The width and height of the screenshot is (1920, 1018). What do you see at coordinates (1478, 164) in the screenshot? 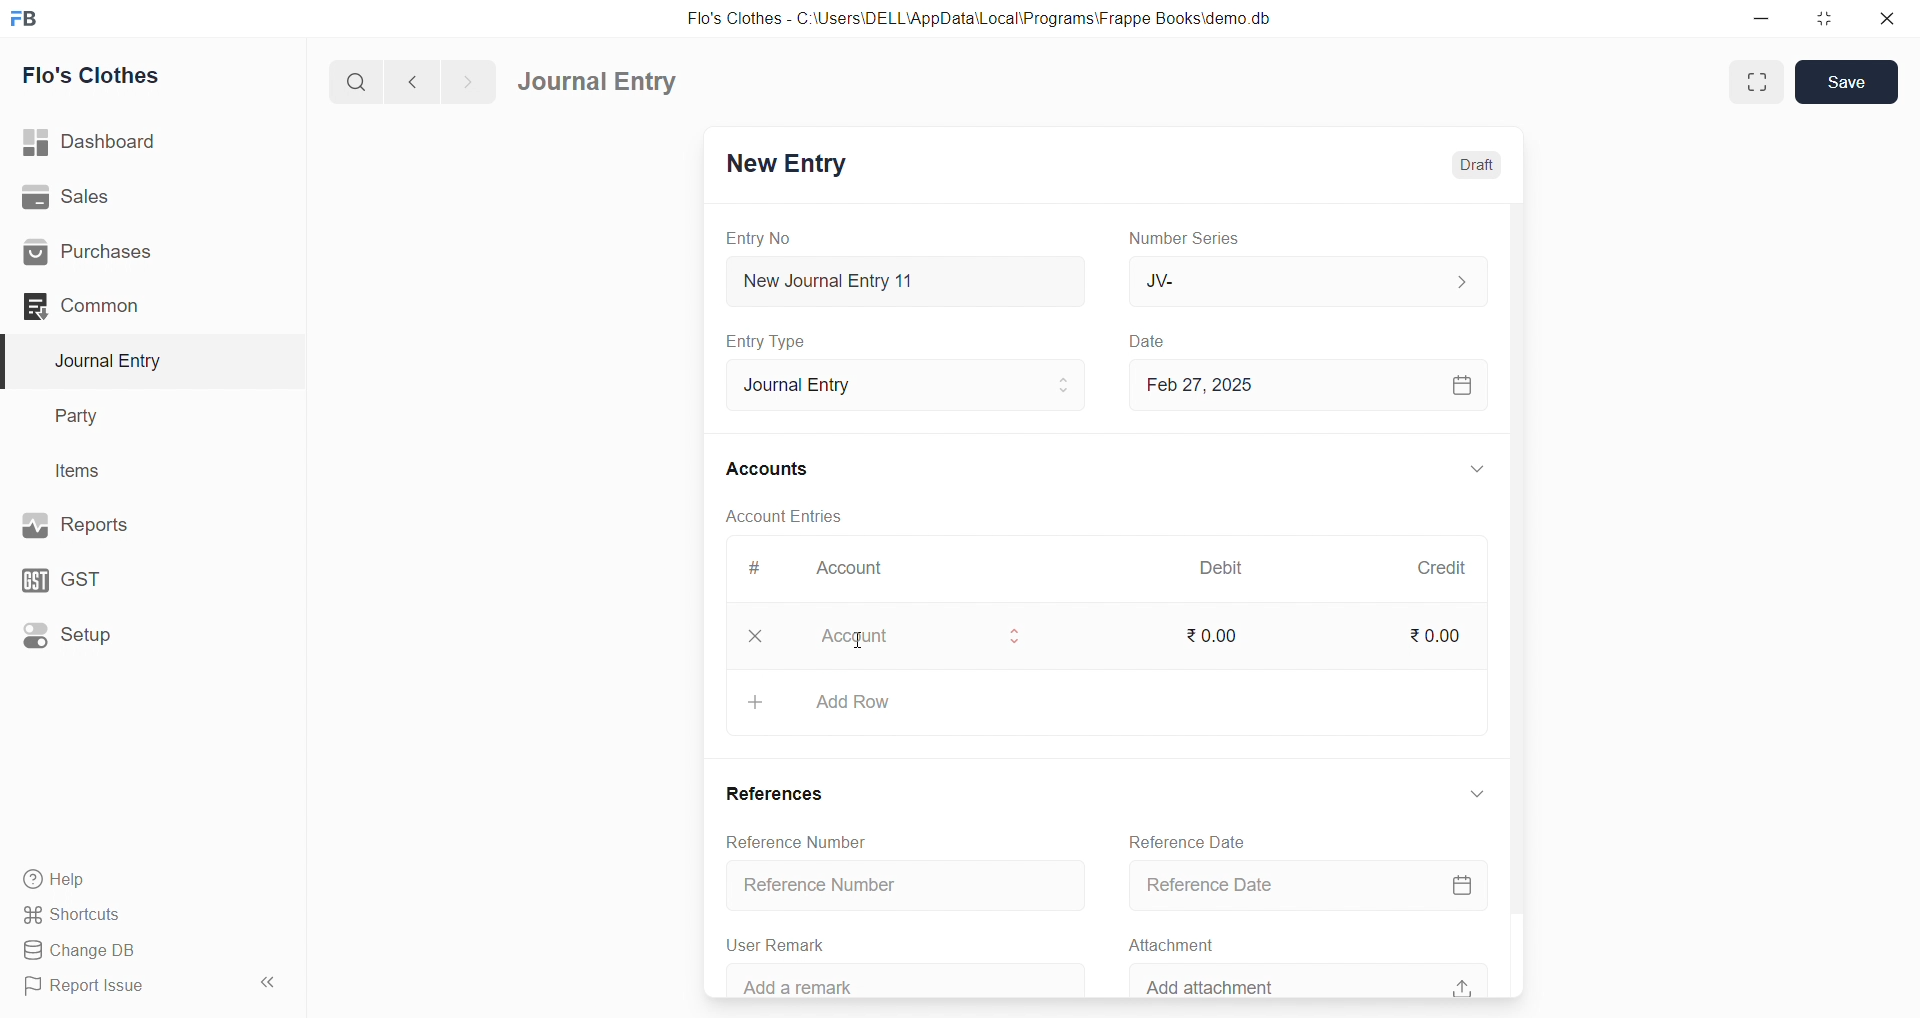
I see `Draft` at bounding box center [1478, 164].